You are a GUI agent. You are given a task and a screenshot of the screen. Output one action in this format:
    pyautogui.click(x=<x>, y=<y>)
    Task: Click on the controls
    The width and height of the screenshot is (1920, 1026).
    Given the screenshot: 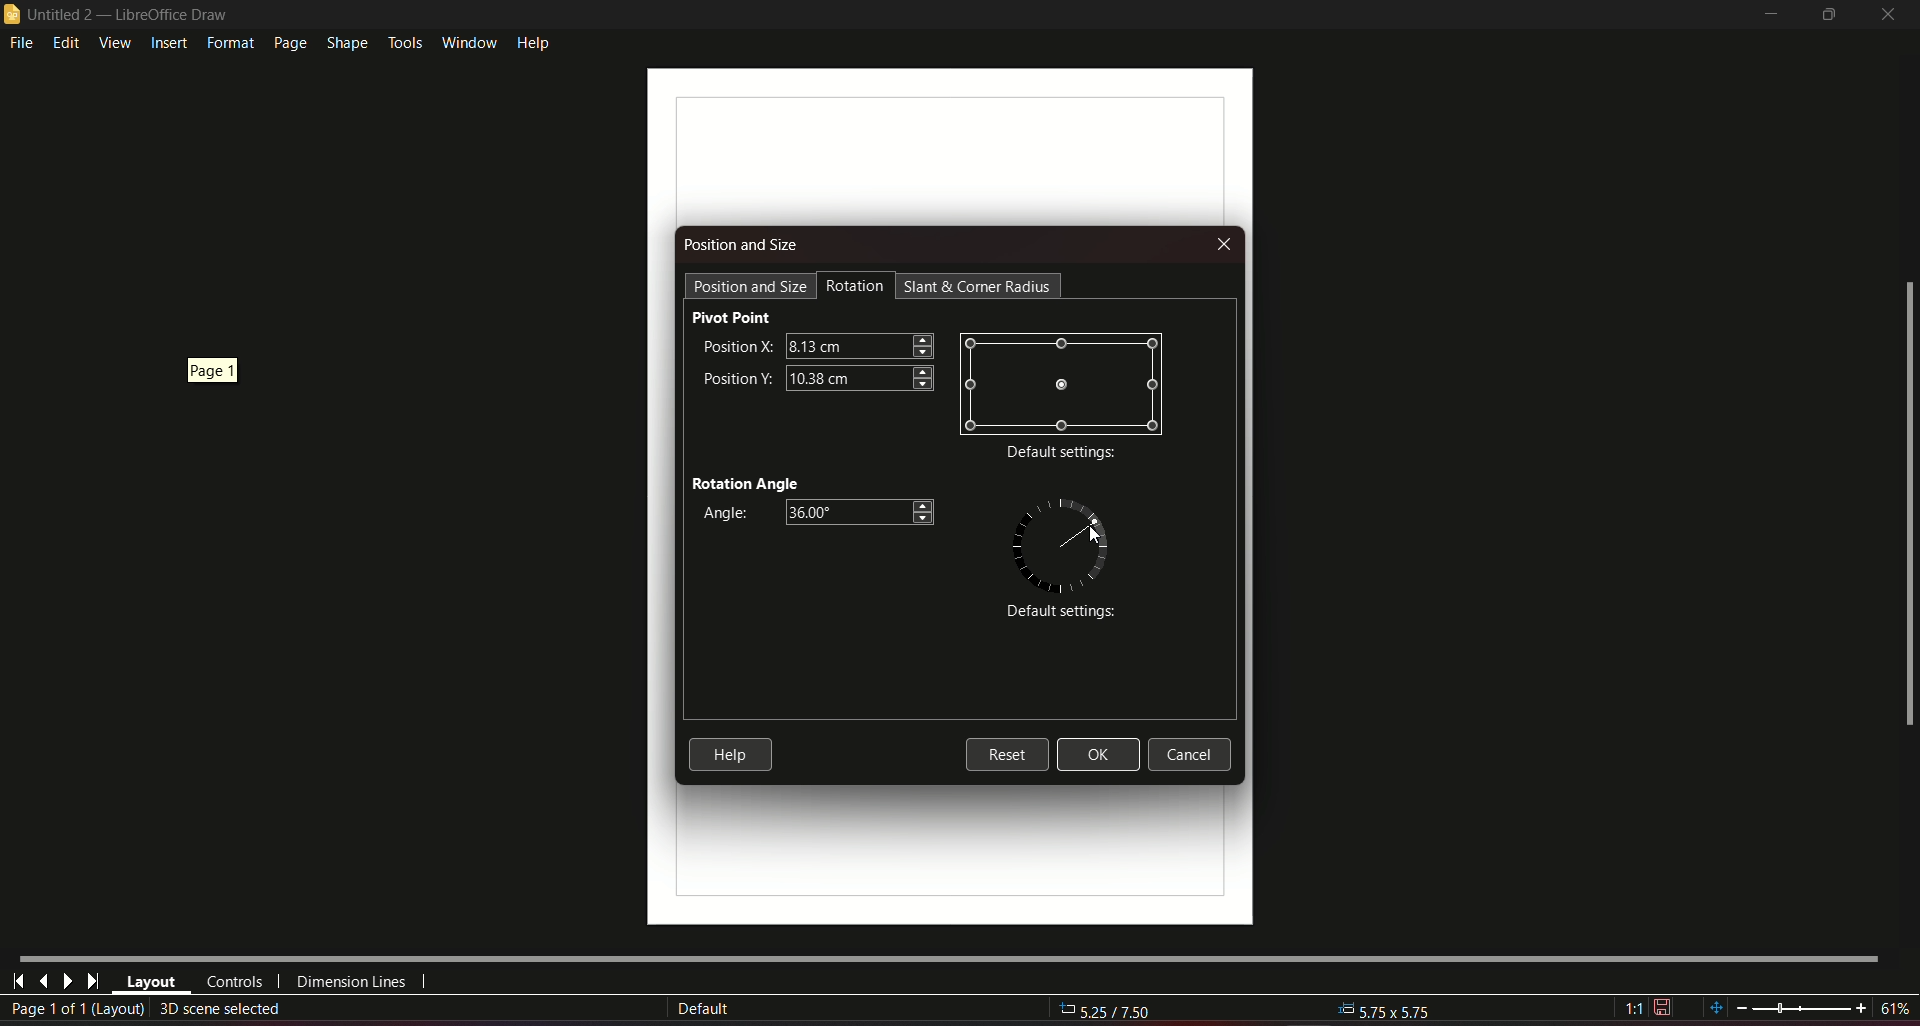 What is the action you would take?
    pyautogui.click(x=233, y=982)
    